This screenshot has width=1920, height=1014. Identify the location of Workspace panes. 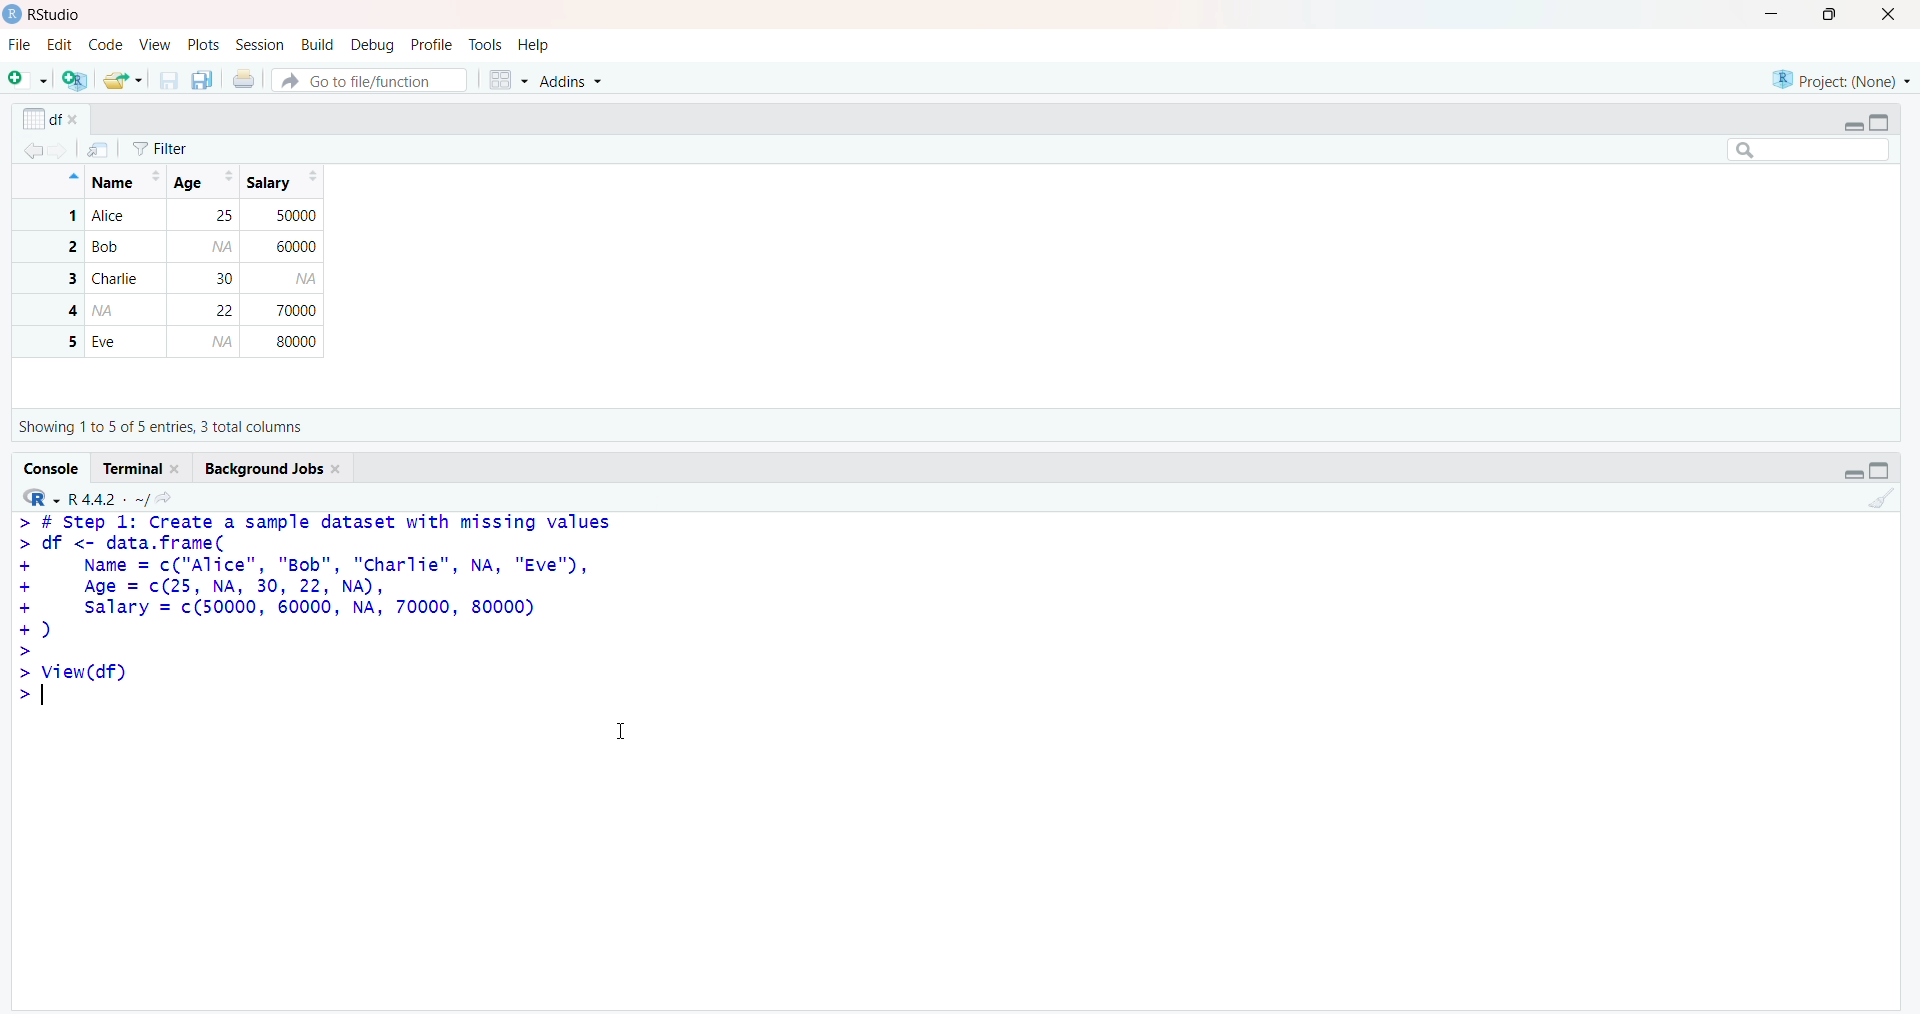
(507, 80).